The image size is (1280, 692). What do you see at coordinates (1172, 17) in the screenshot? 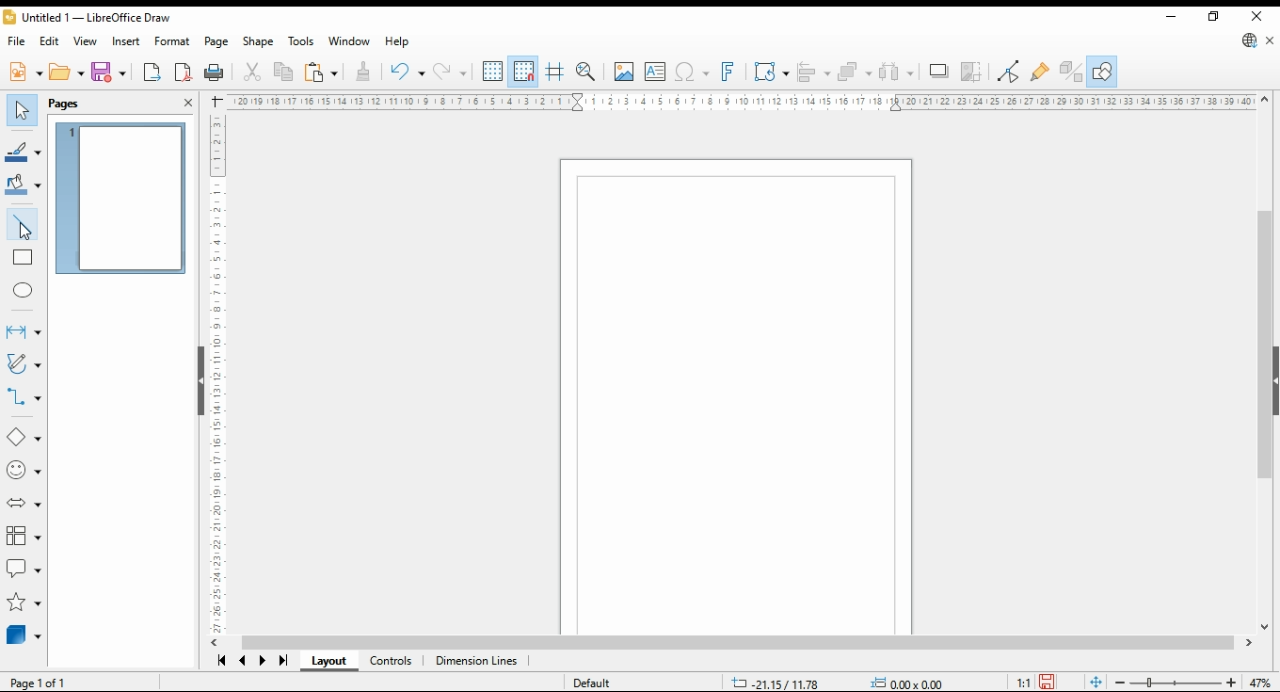
I see `minimize` at bounding box center [1172, 17].